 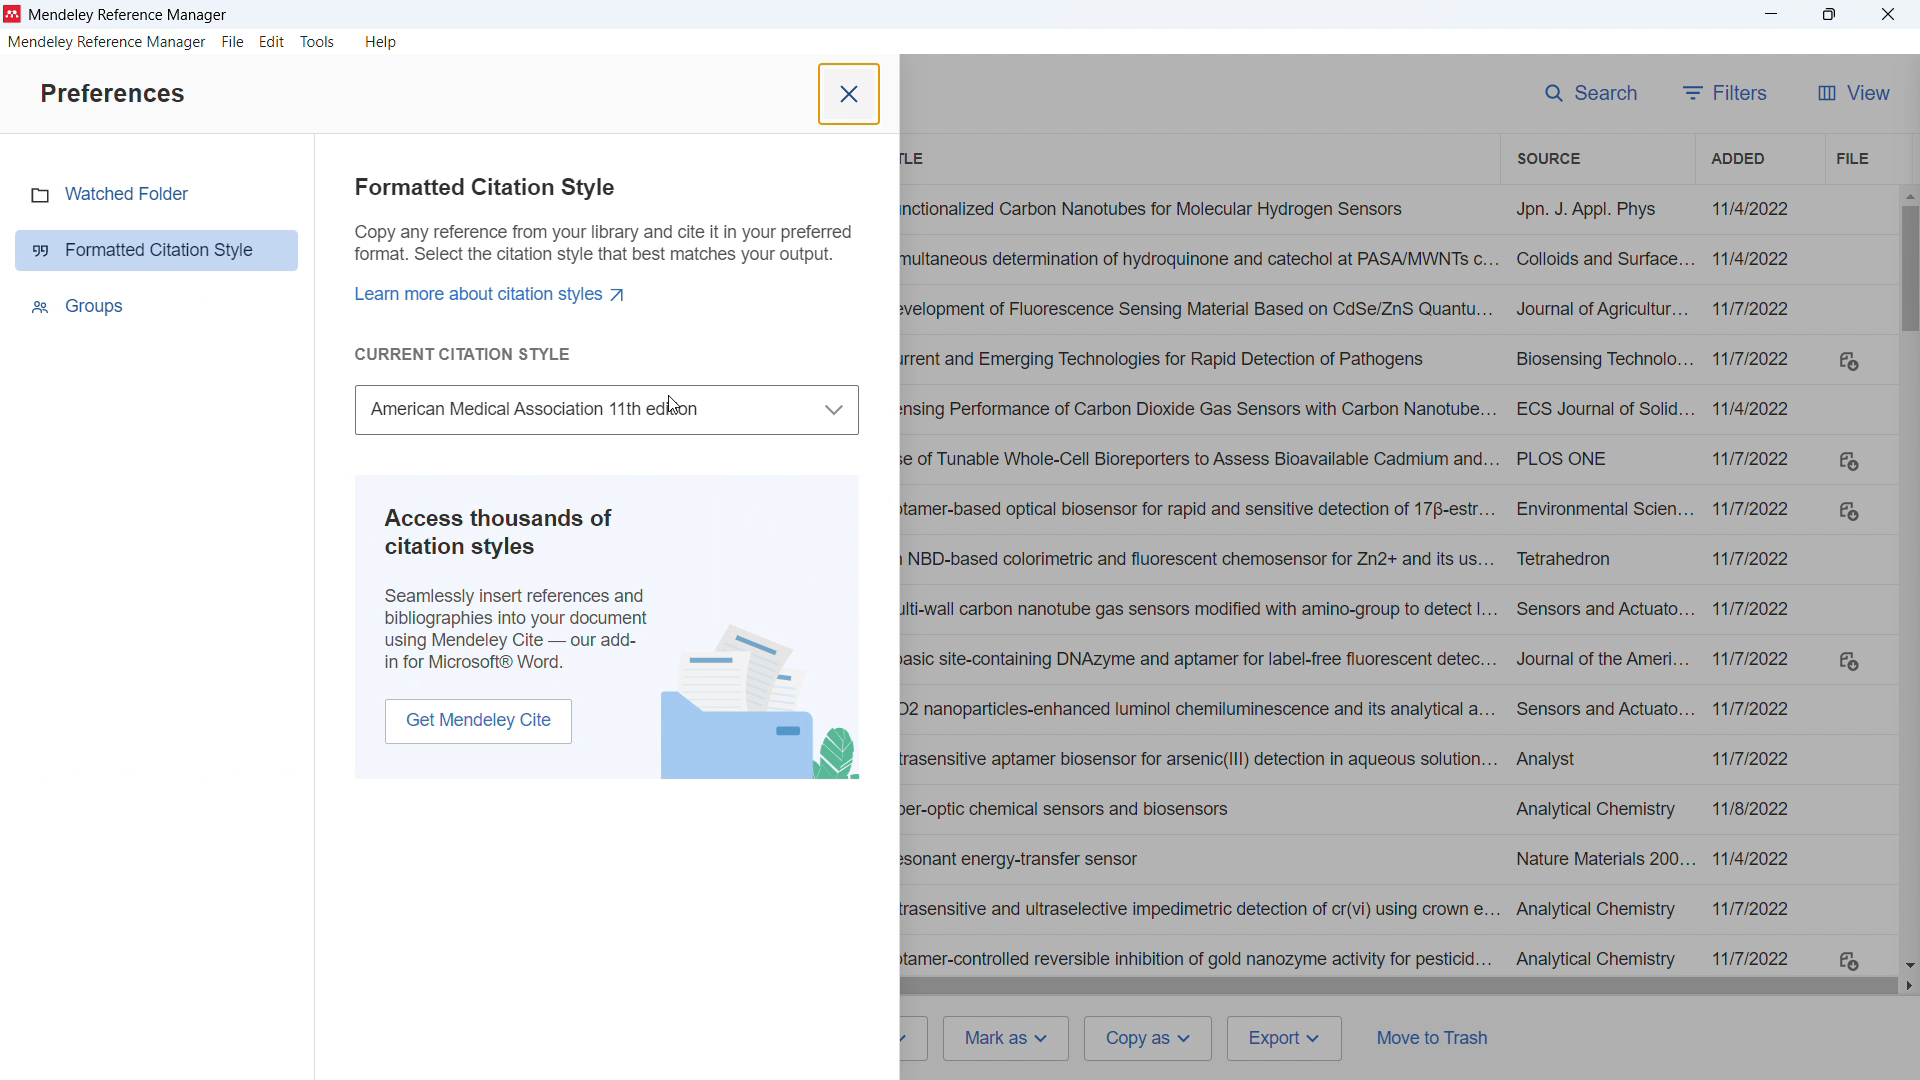 What do you see at coordinates (1588, 93) in the screenshot?
I see `search ` at bounding box center [1588, 93].